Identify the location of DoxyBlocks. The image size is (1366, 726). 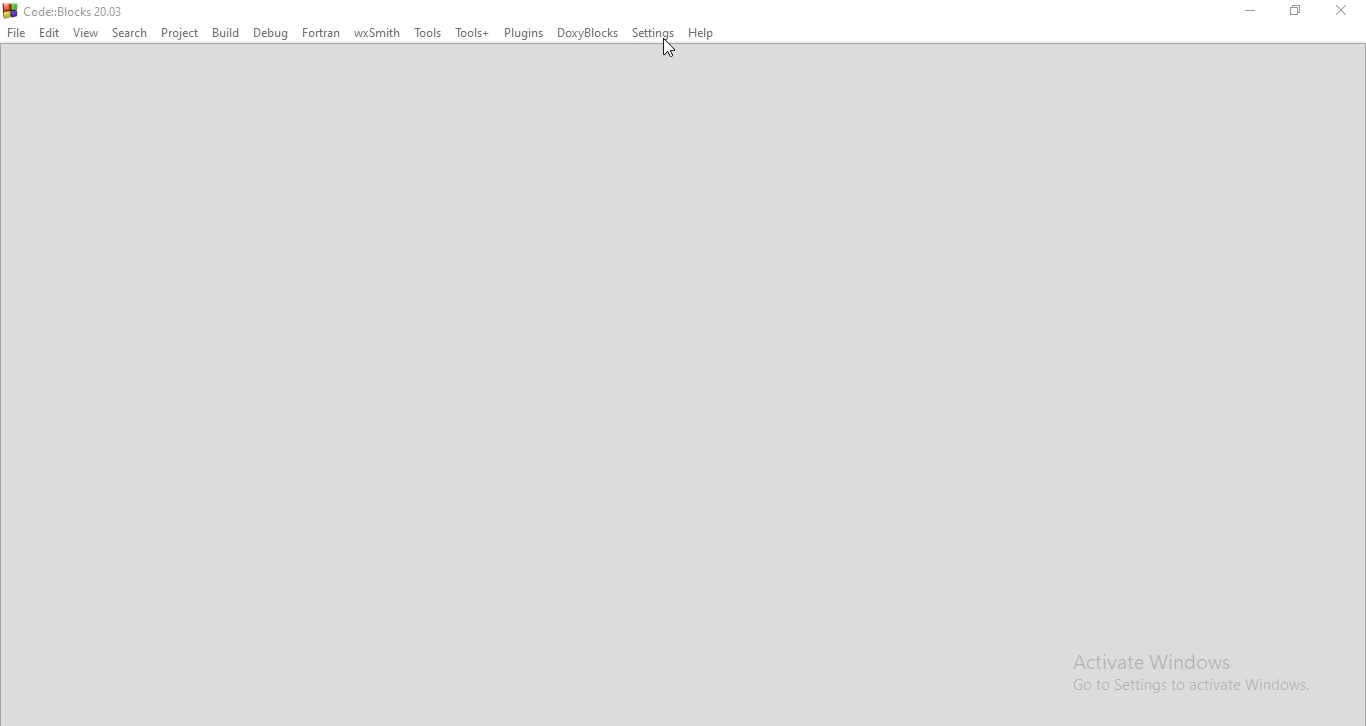
(590, 35).